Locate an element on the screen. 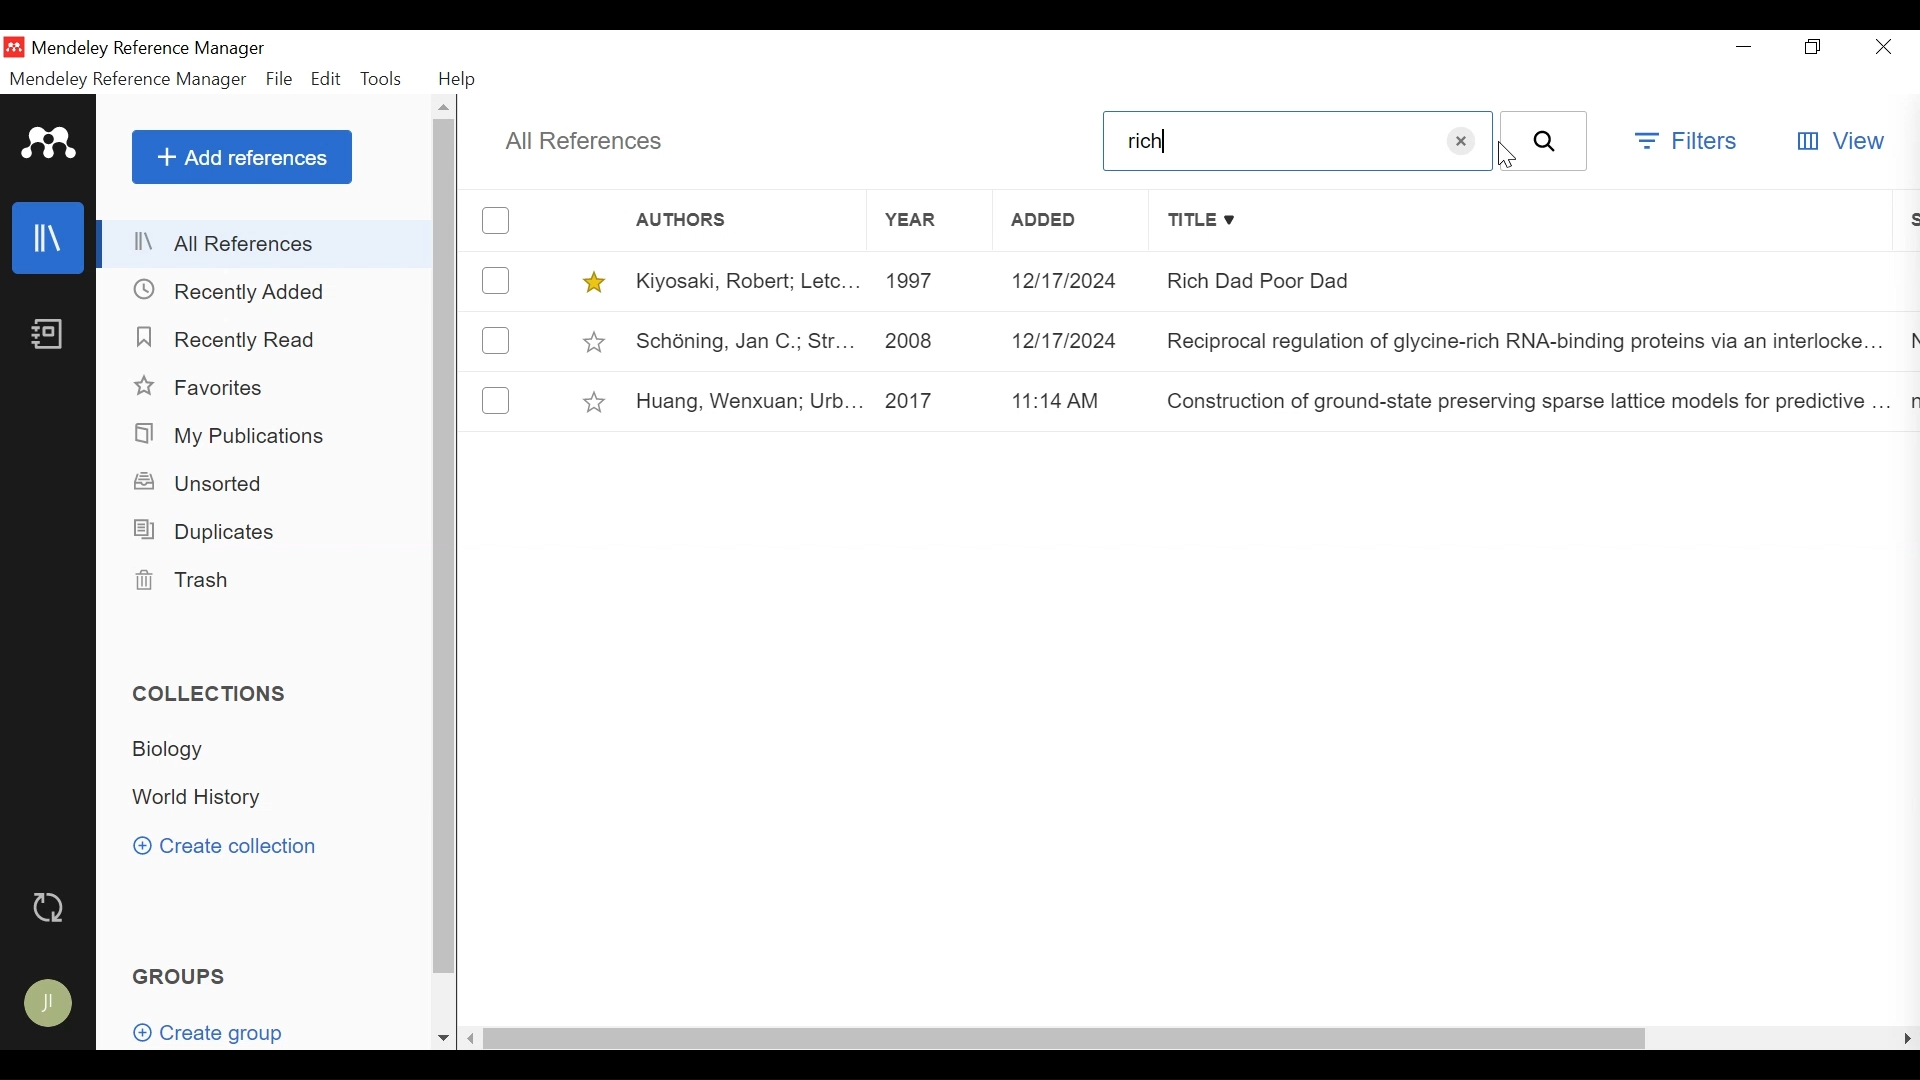 The width and height of the screenshot is (1920, 1080). Mendeley Reference Manager is located at coordinates (128, 79).